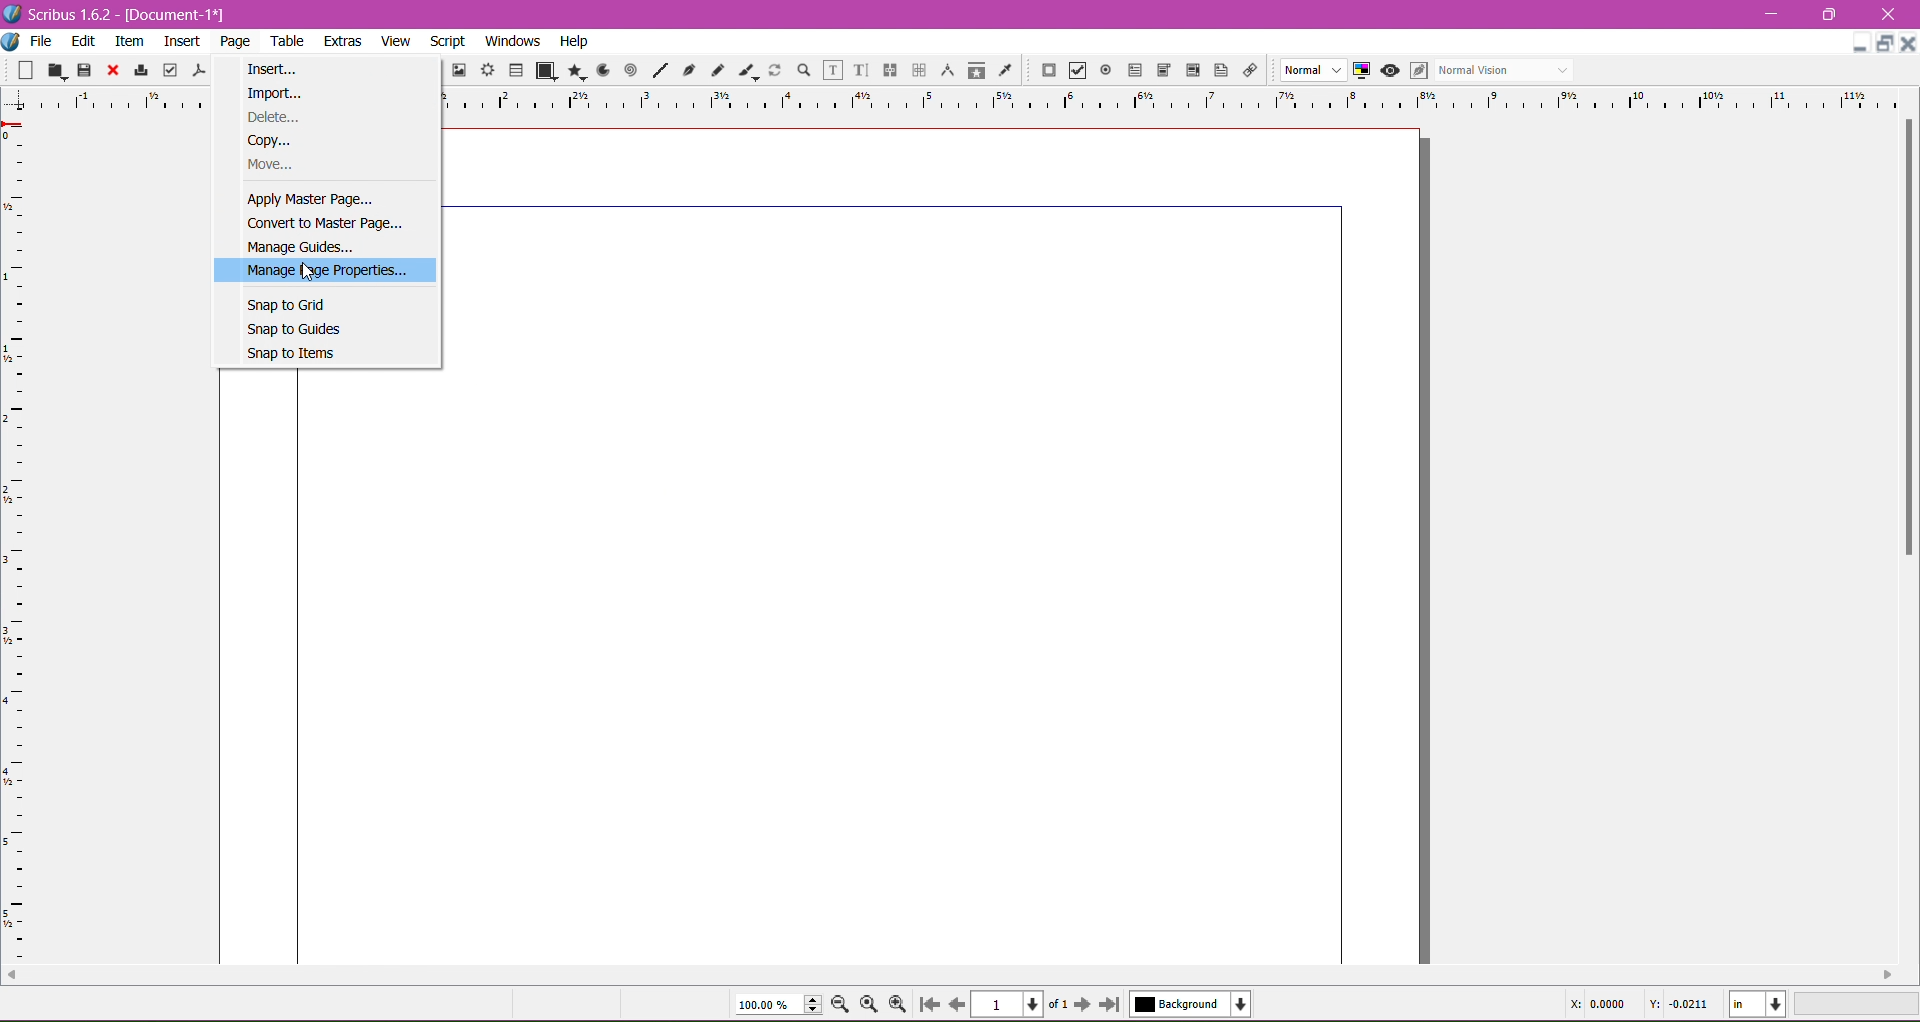 Image resolution: width=1920 pixels, height=1022 pixels. What do you see at coordinates (289, 355) in the screenshot?
I see `Snap to Items` at bounding box center [289, 355].